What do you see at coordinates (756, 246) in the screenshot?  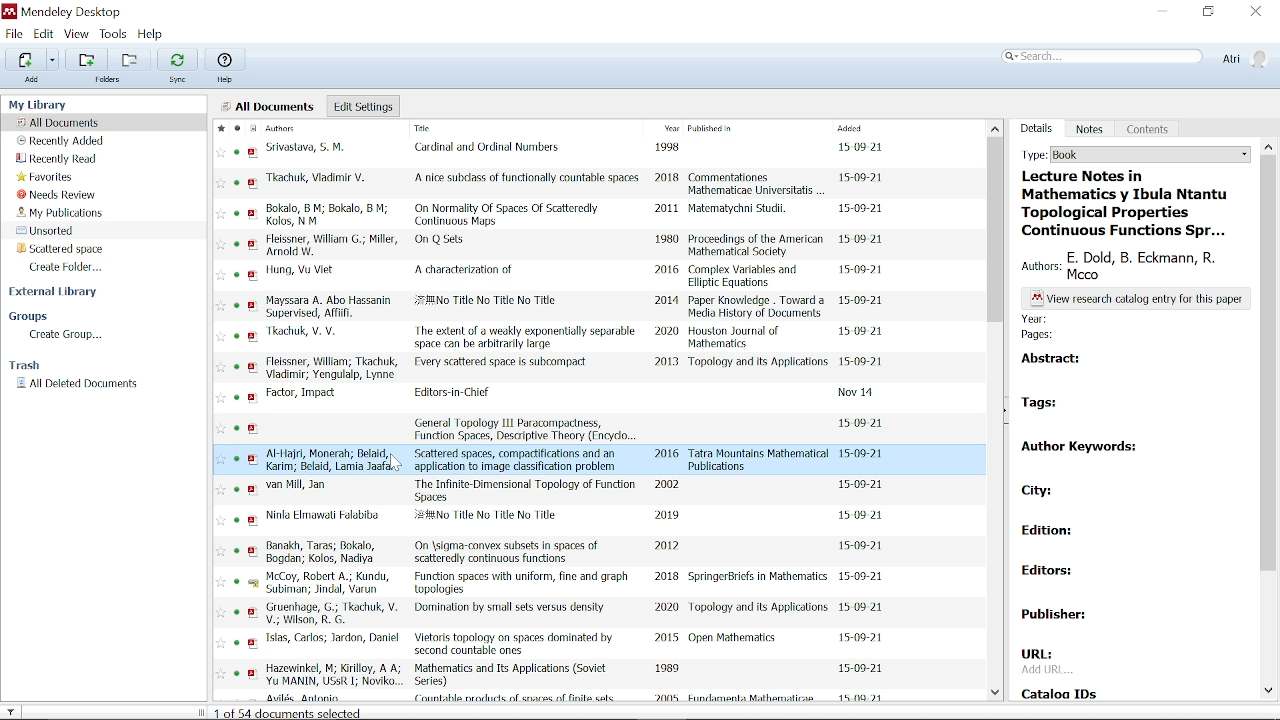 I see `Proceedings of the American
Mathematical Society` at bounding box center [756, 246].